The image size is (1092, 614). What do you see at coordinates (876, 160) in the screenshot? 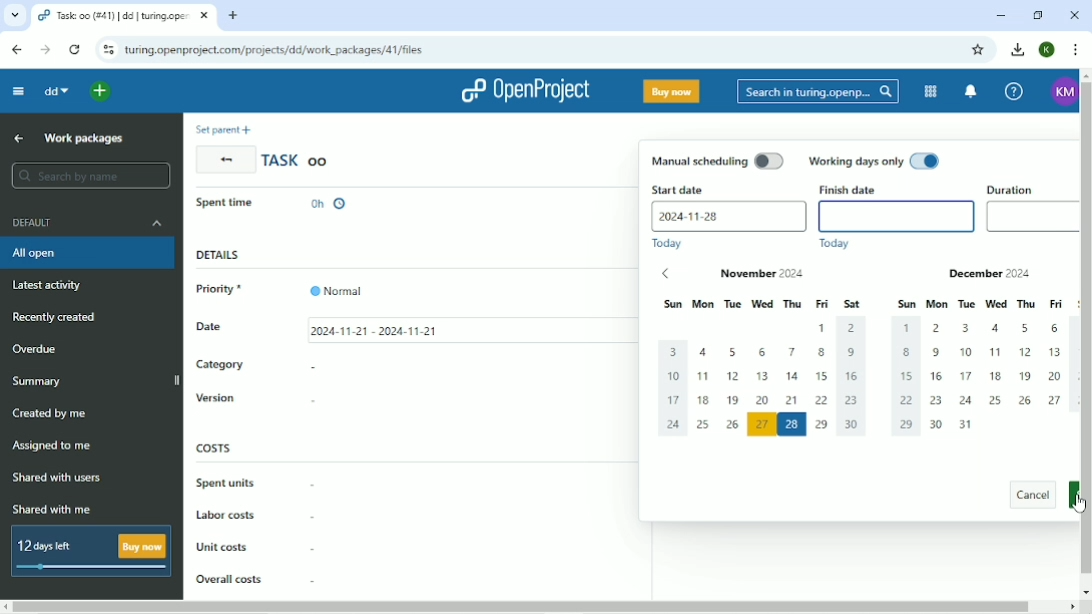
I see `Working days only` at bounding box center [876, 160].